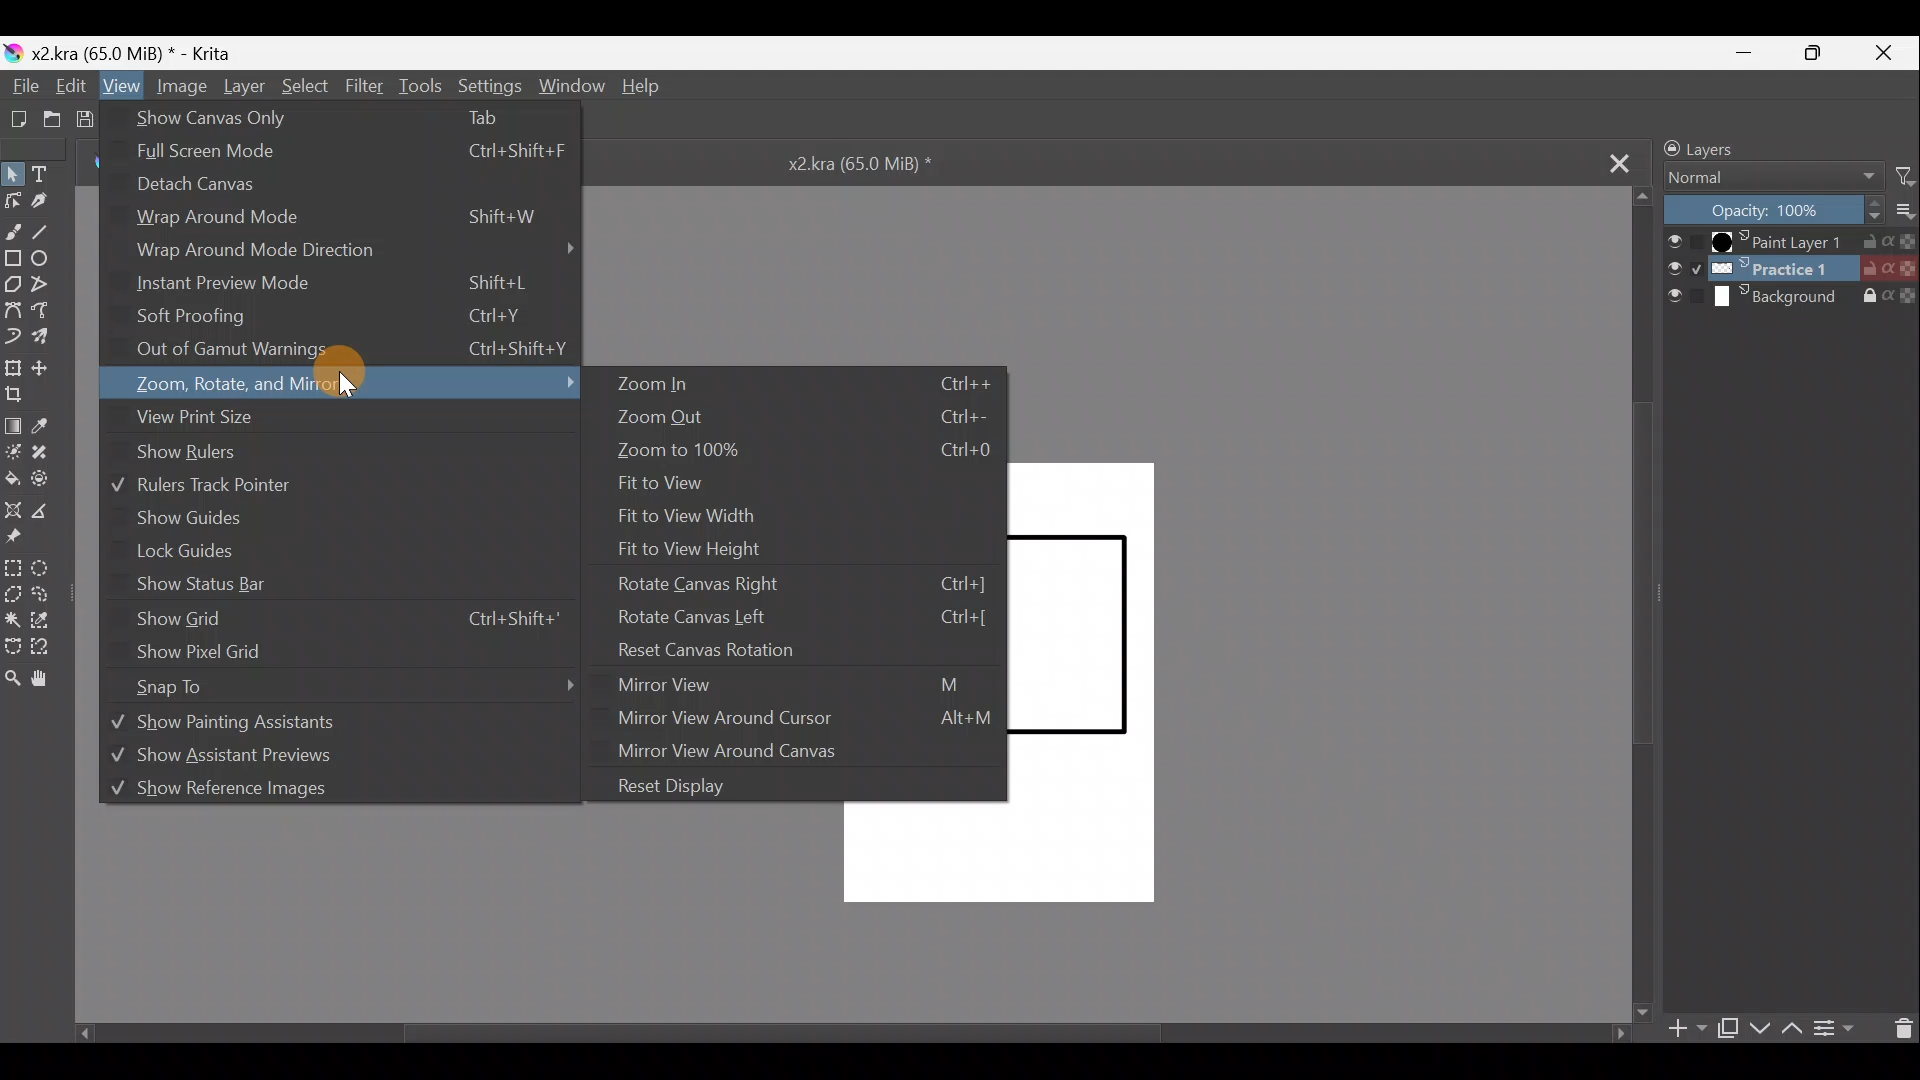 Image resolution: width=1920 pixels, height=1080 pixels. I want to click on Show reference images, so click(286, 795).